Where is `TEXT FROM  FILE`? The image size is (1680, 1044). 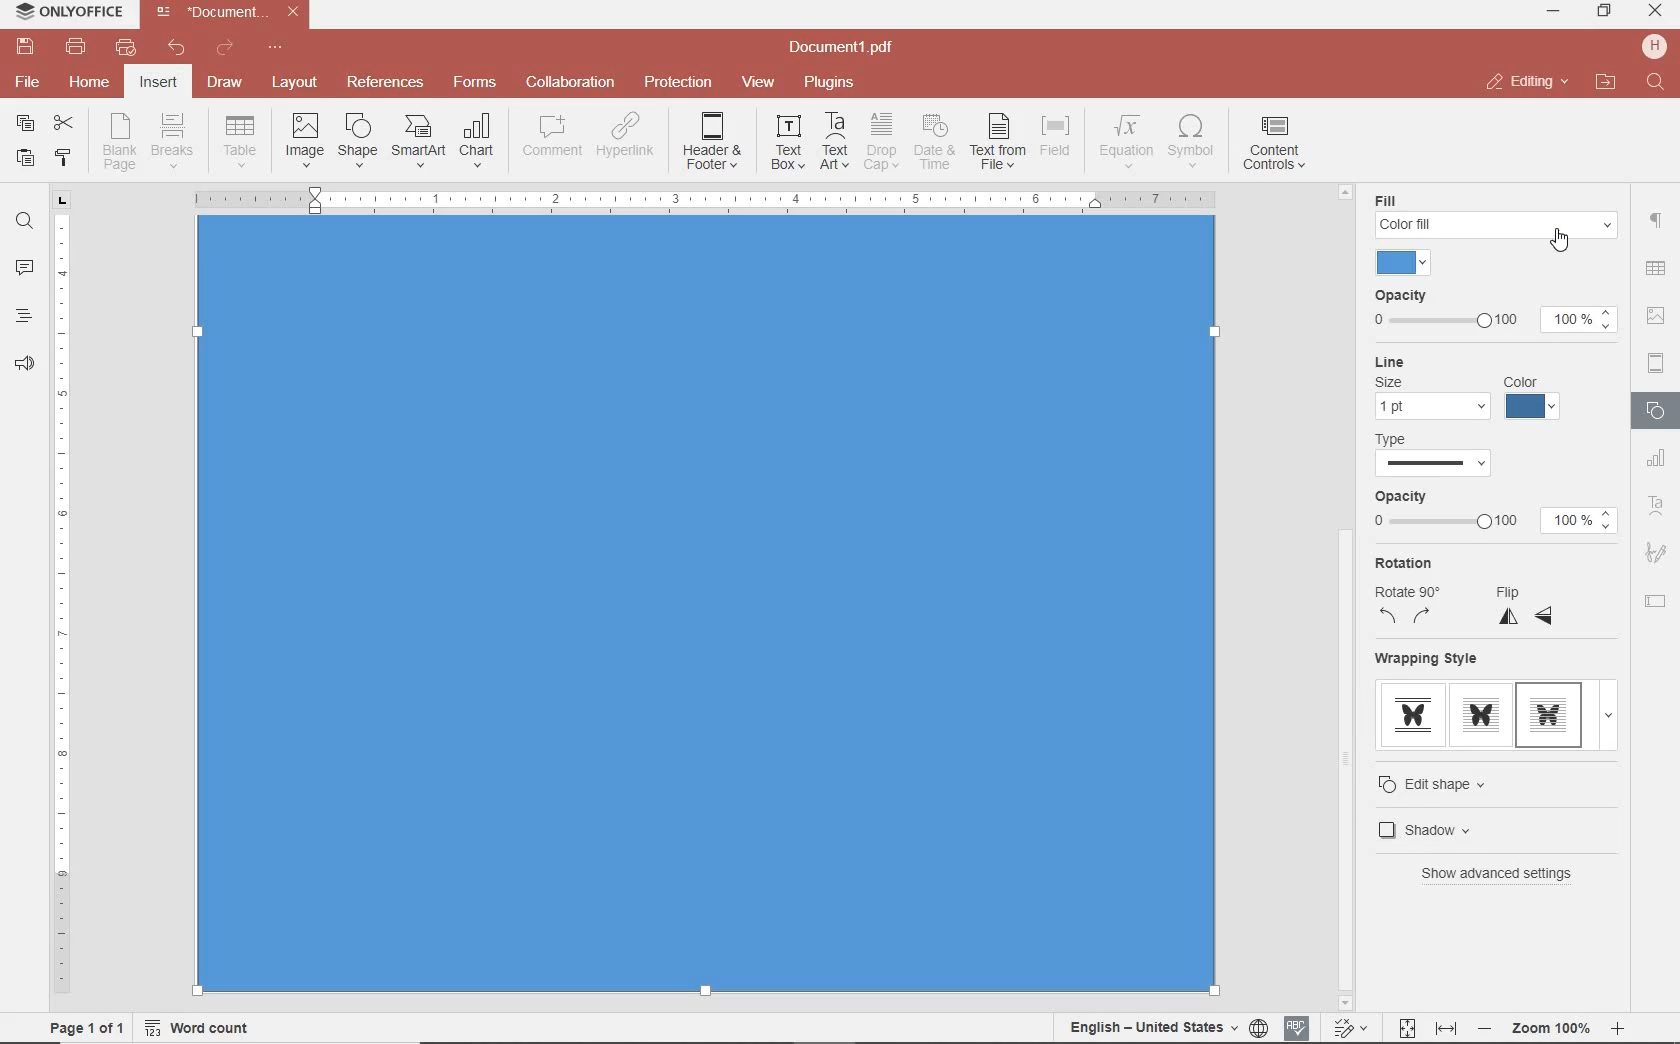 TEXT FROM  FILE is located at coordinates (998, 142).